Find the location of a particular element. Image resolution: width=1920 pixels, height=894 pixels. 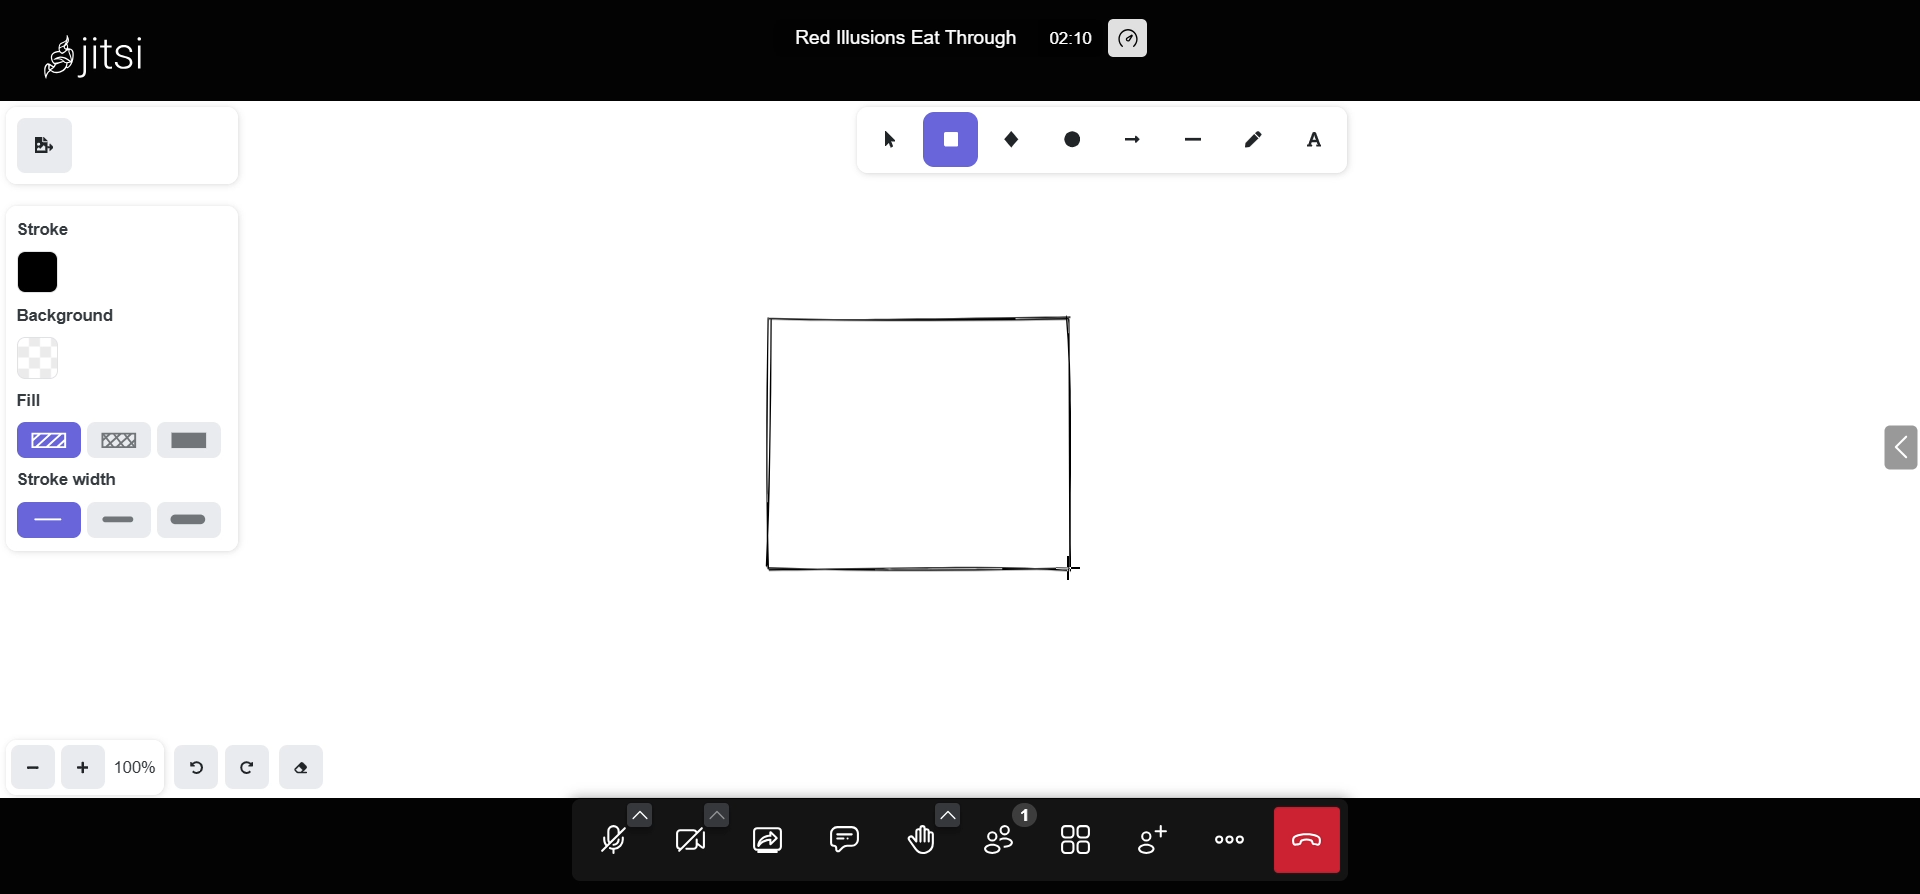

performance setting is located at coordinates (1129, 38).